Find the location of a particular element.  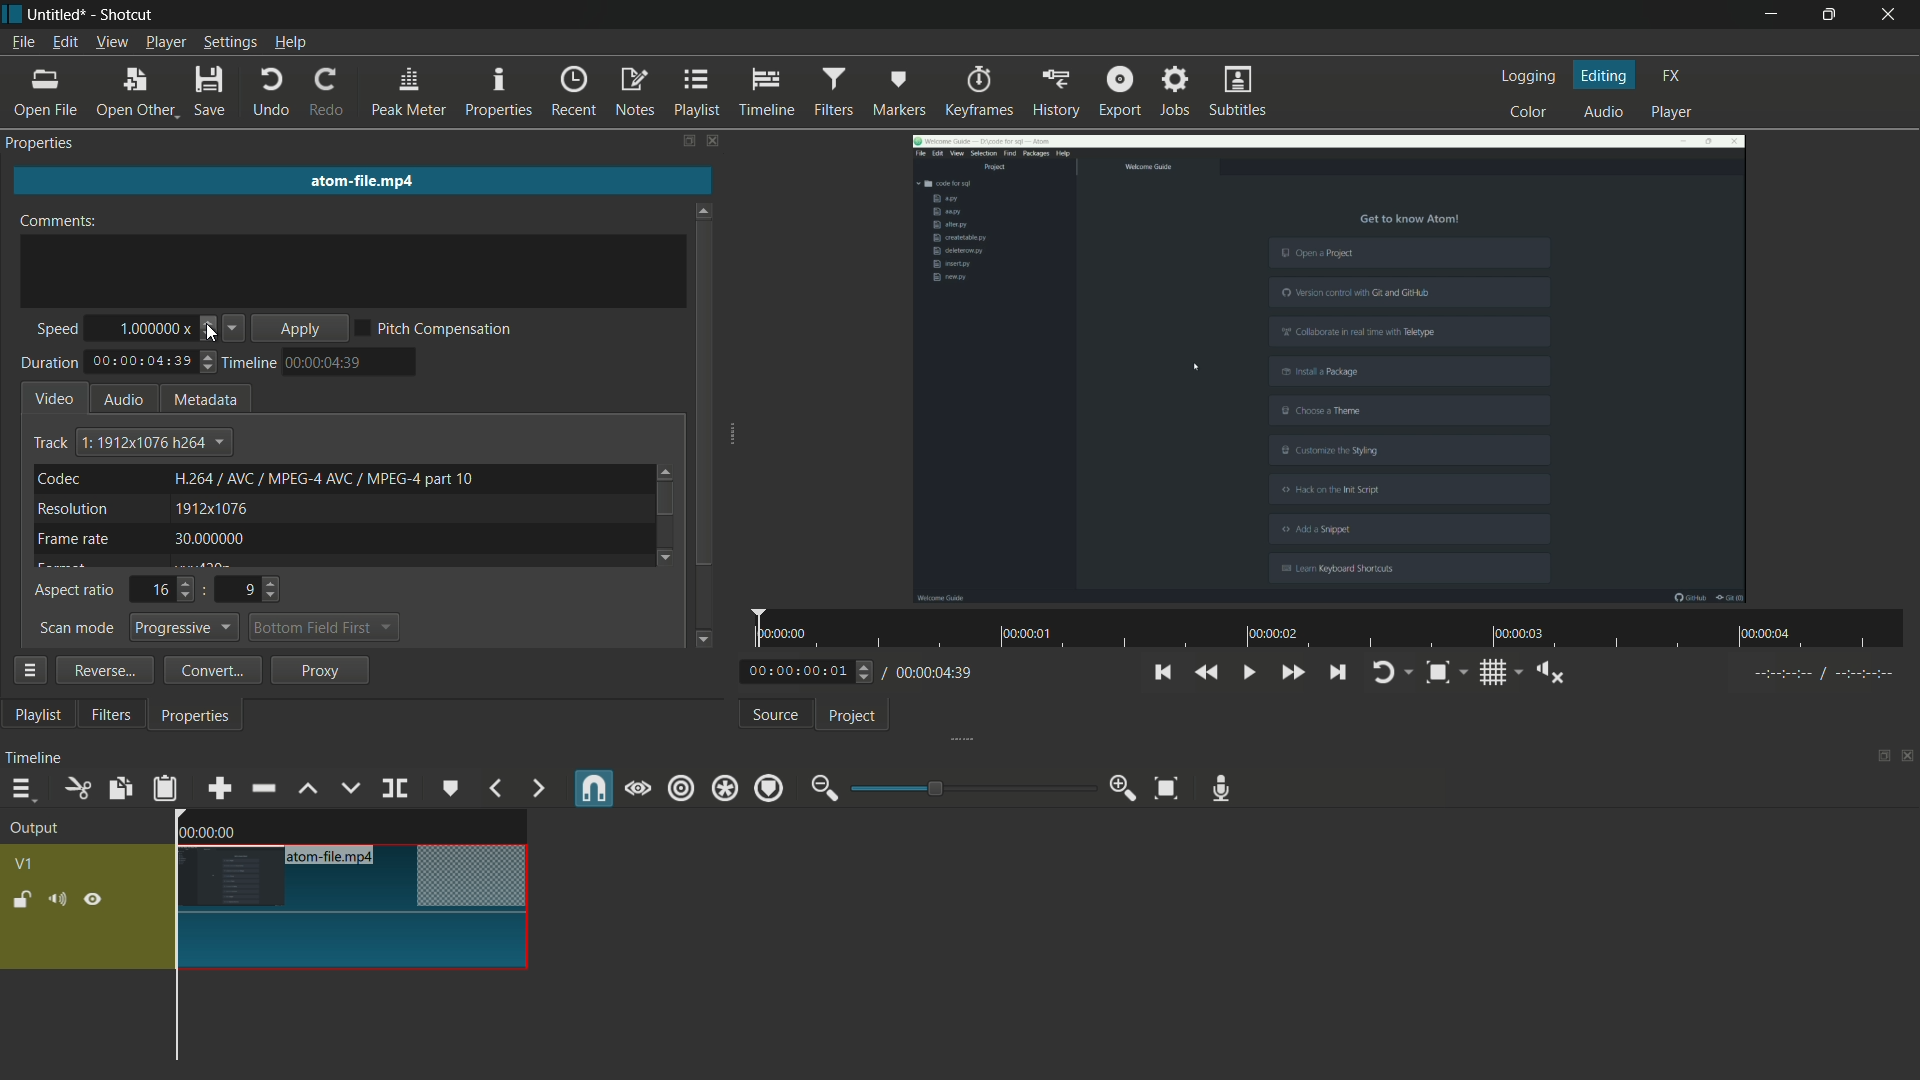

skip to the next point is located at coordinates (1336, 671).